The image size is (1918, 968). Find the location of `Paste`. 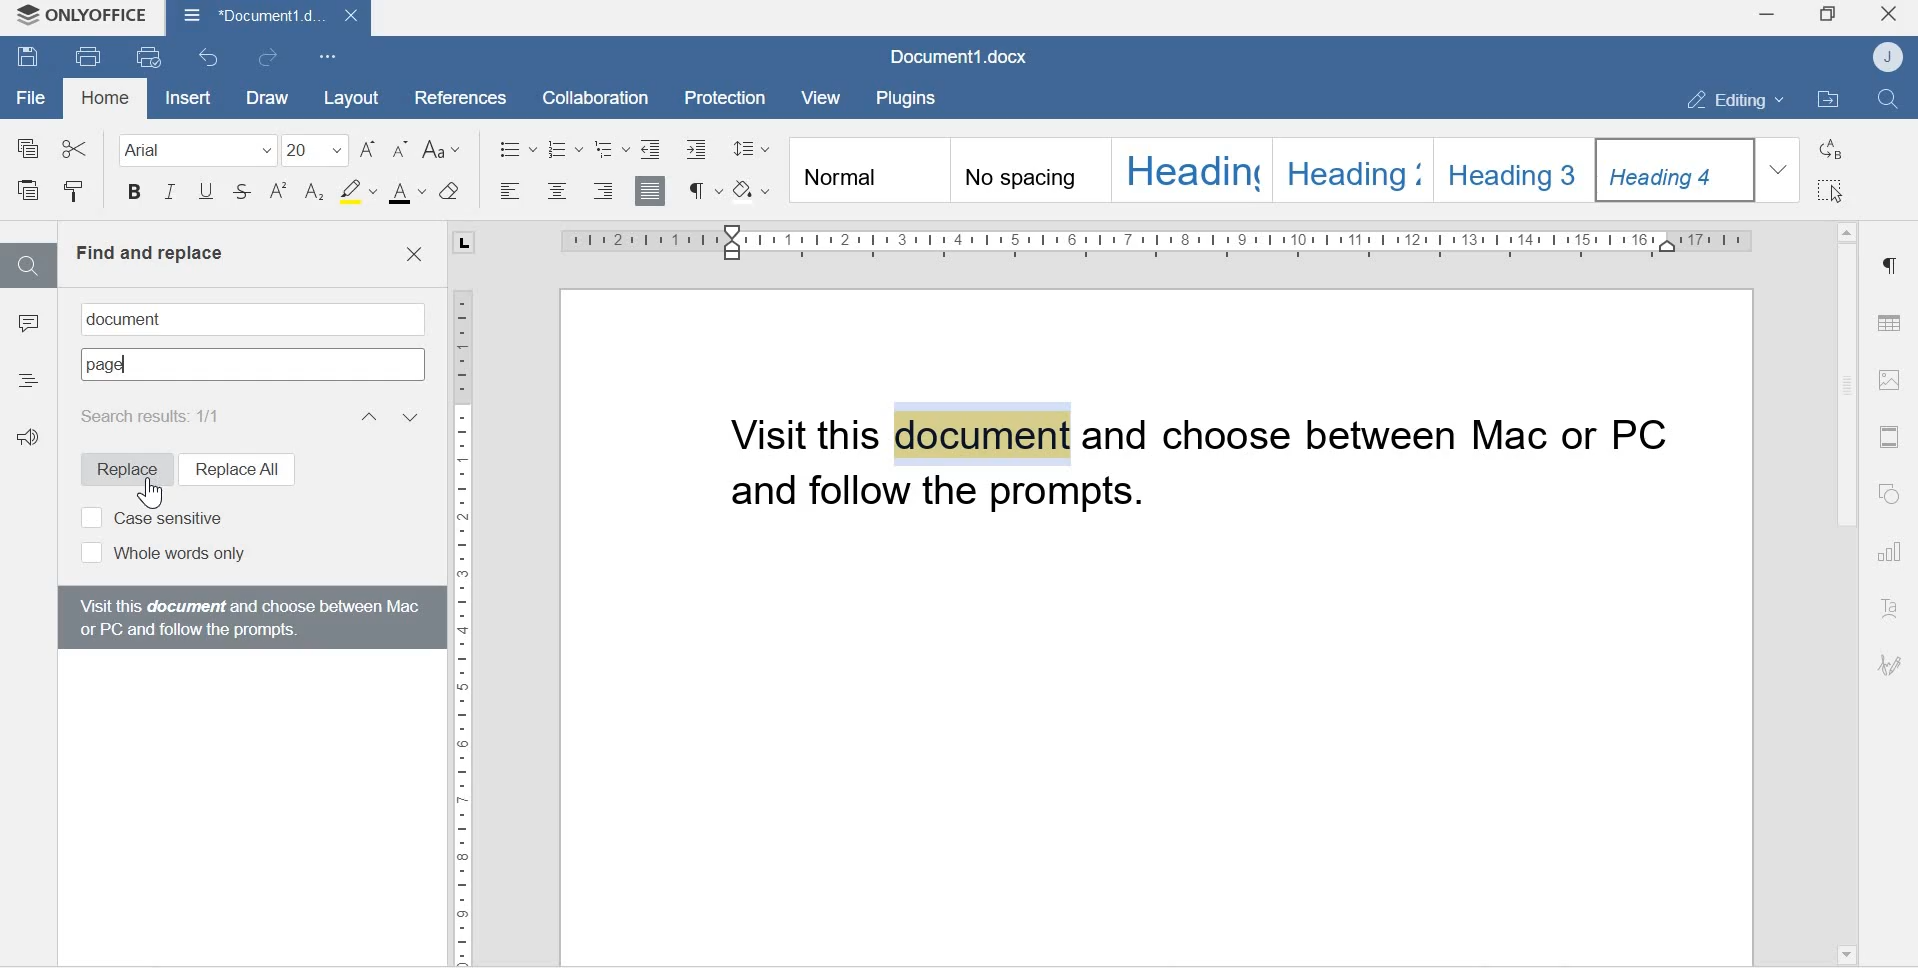

Paste is located at coordinates (31, 192).